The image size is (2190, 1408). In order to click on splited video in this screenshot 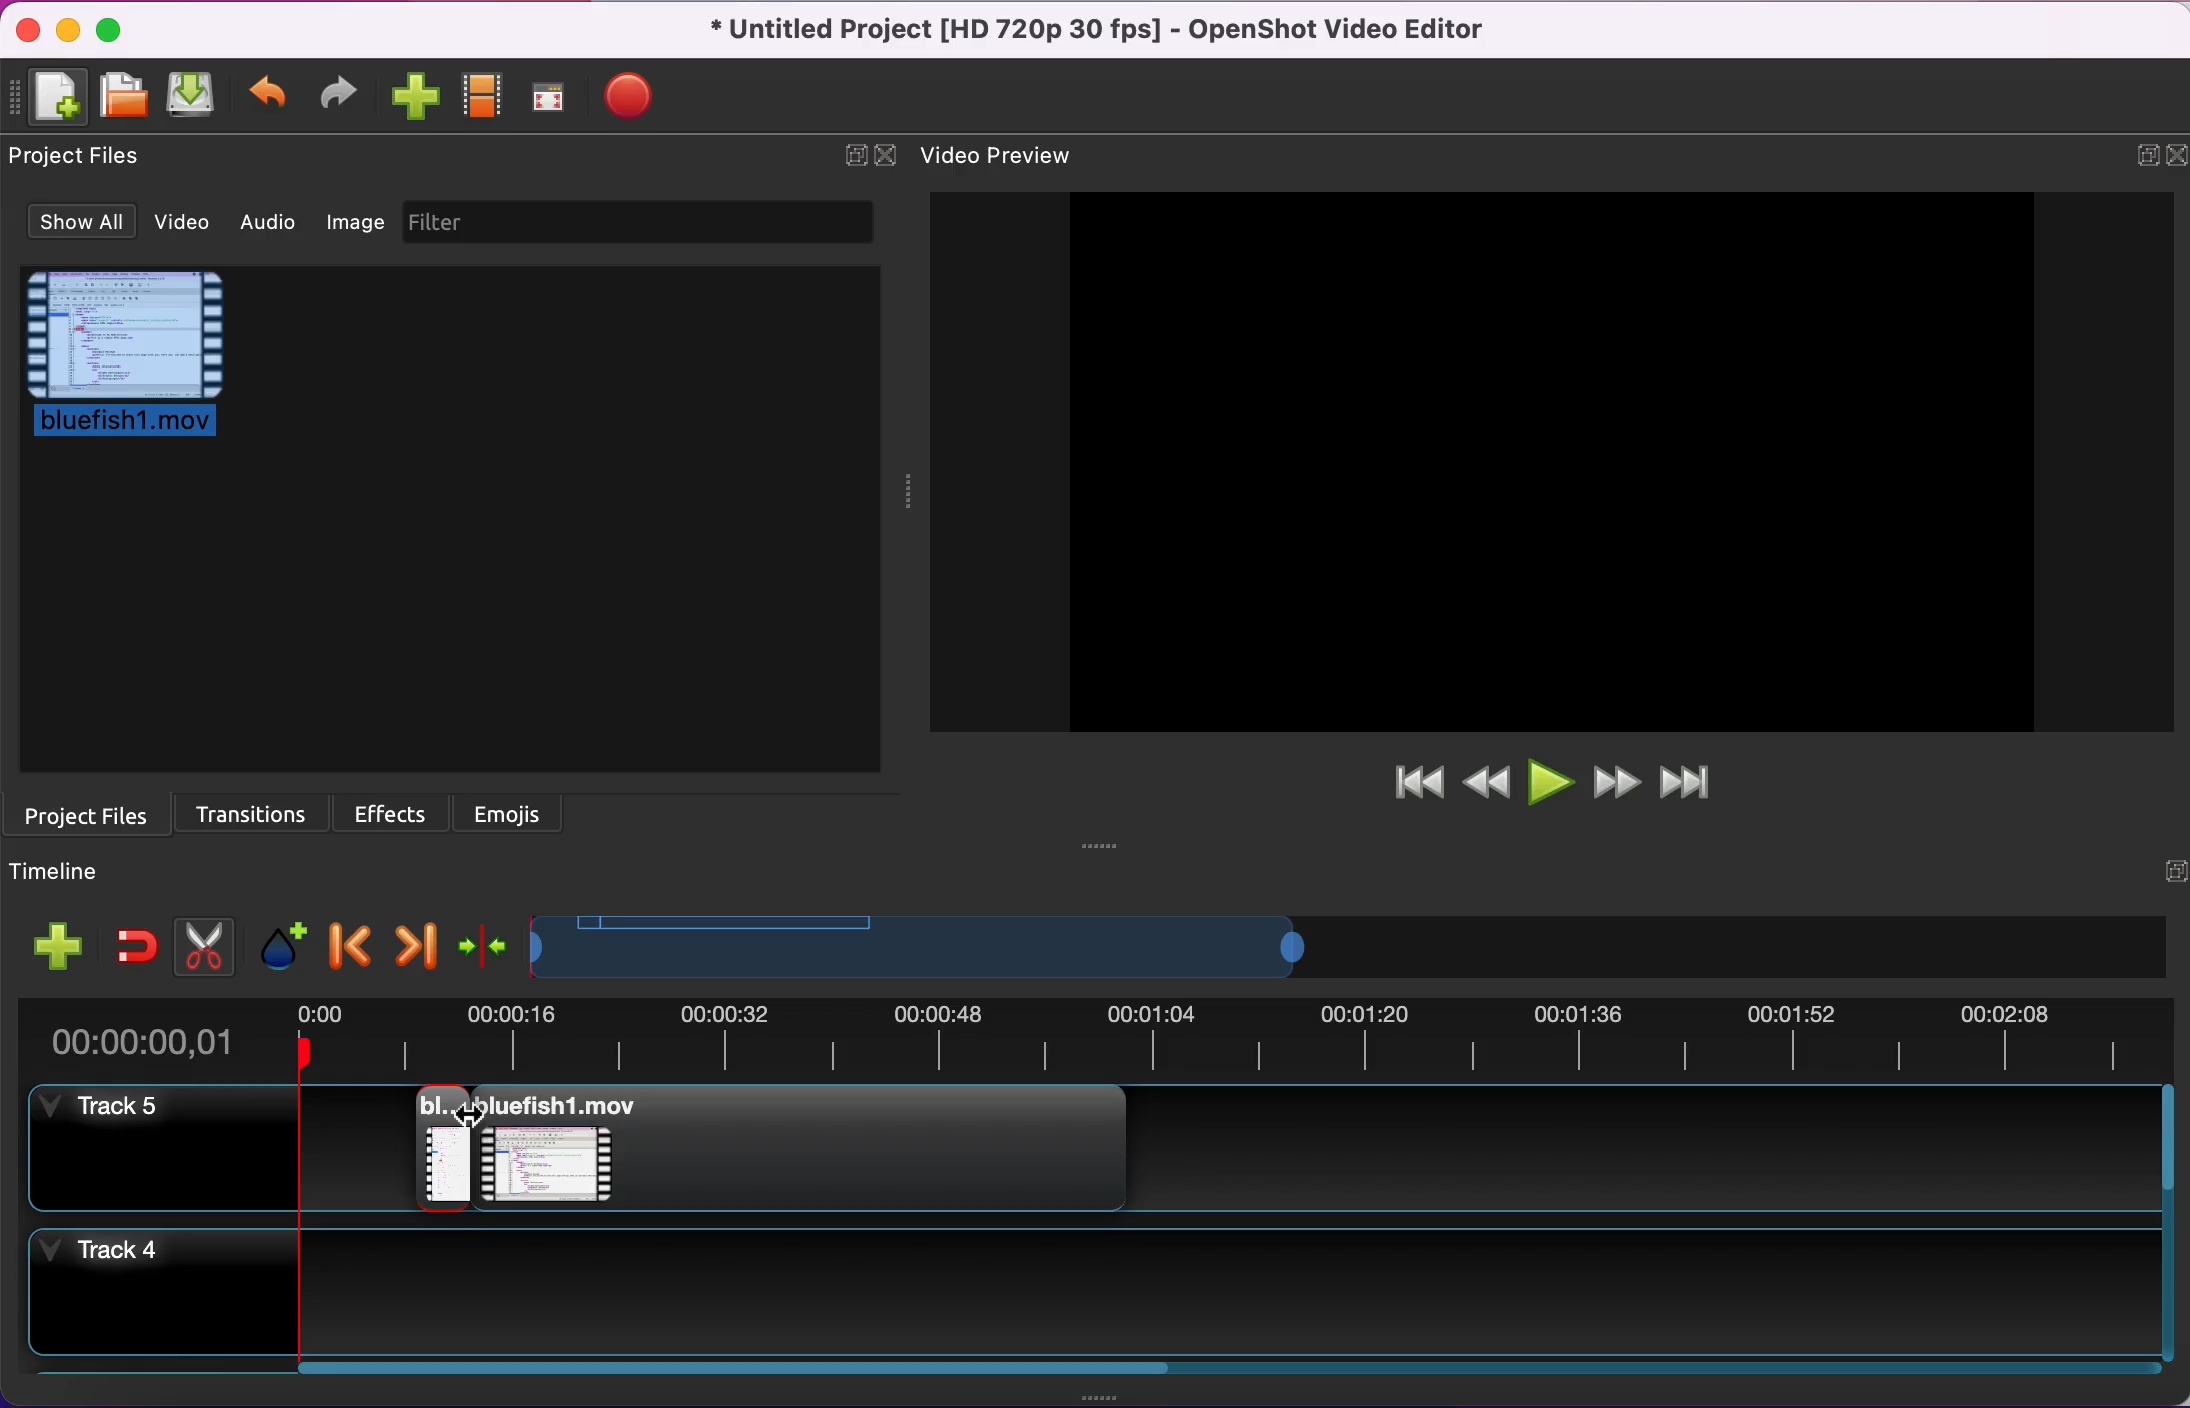, I will do `click(765, 1143)`.